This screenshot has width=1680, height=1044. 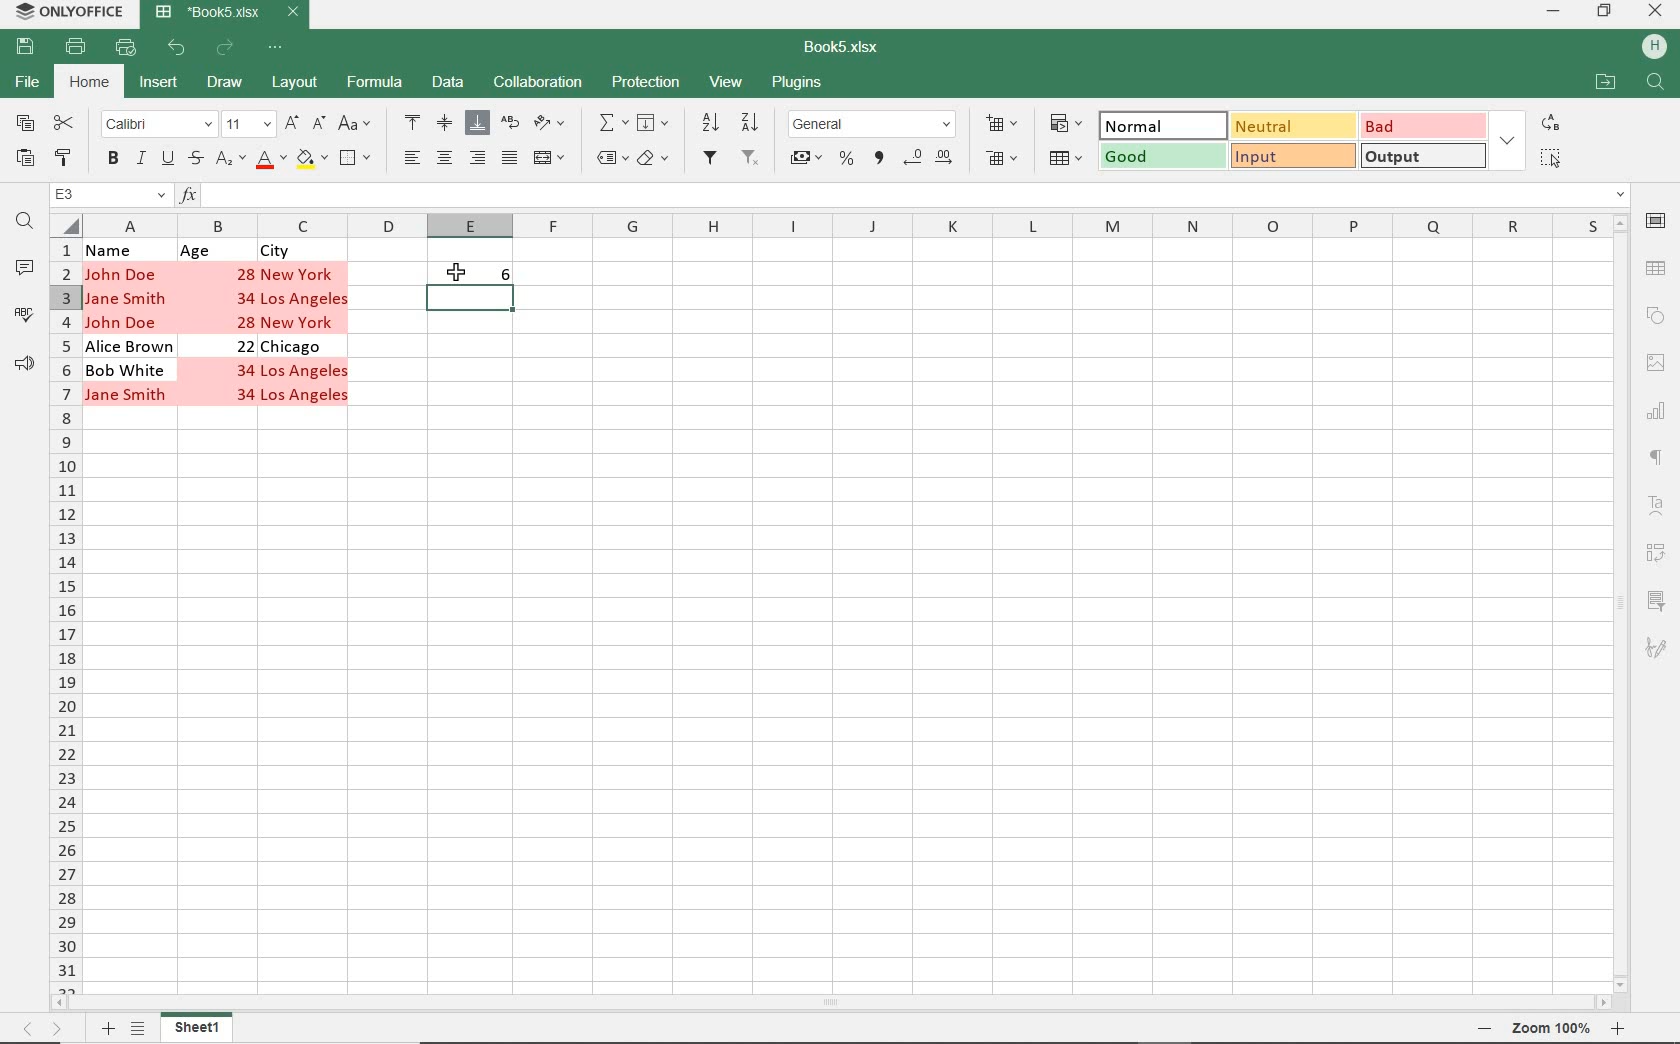 What do you see at coordinates (1657, 267) in the screenshot?
I see `Table` at bounding box center [1657, 267].